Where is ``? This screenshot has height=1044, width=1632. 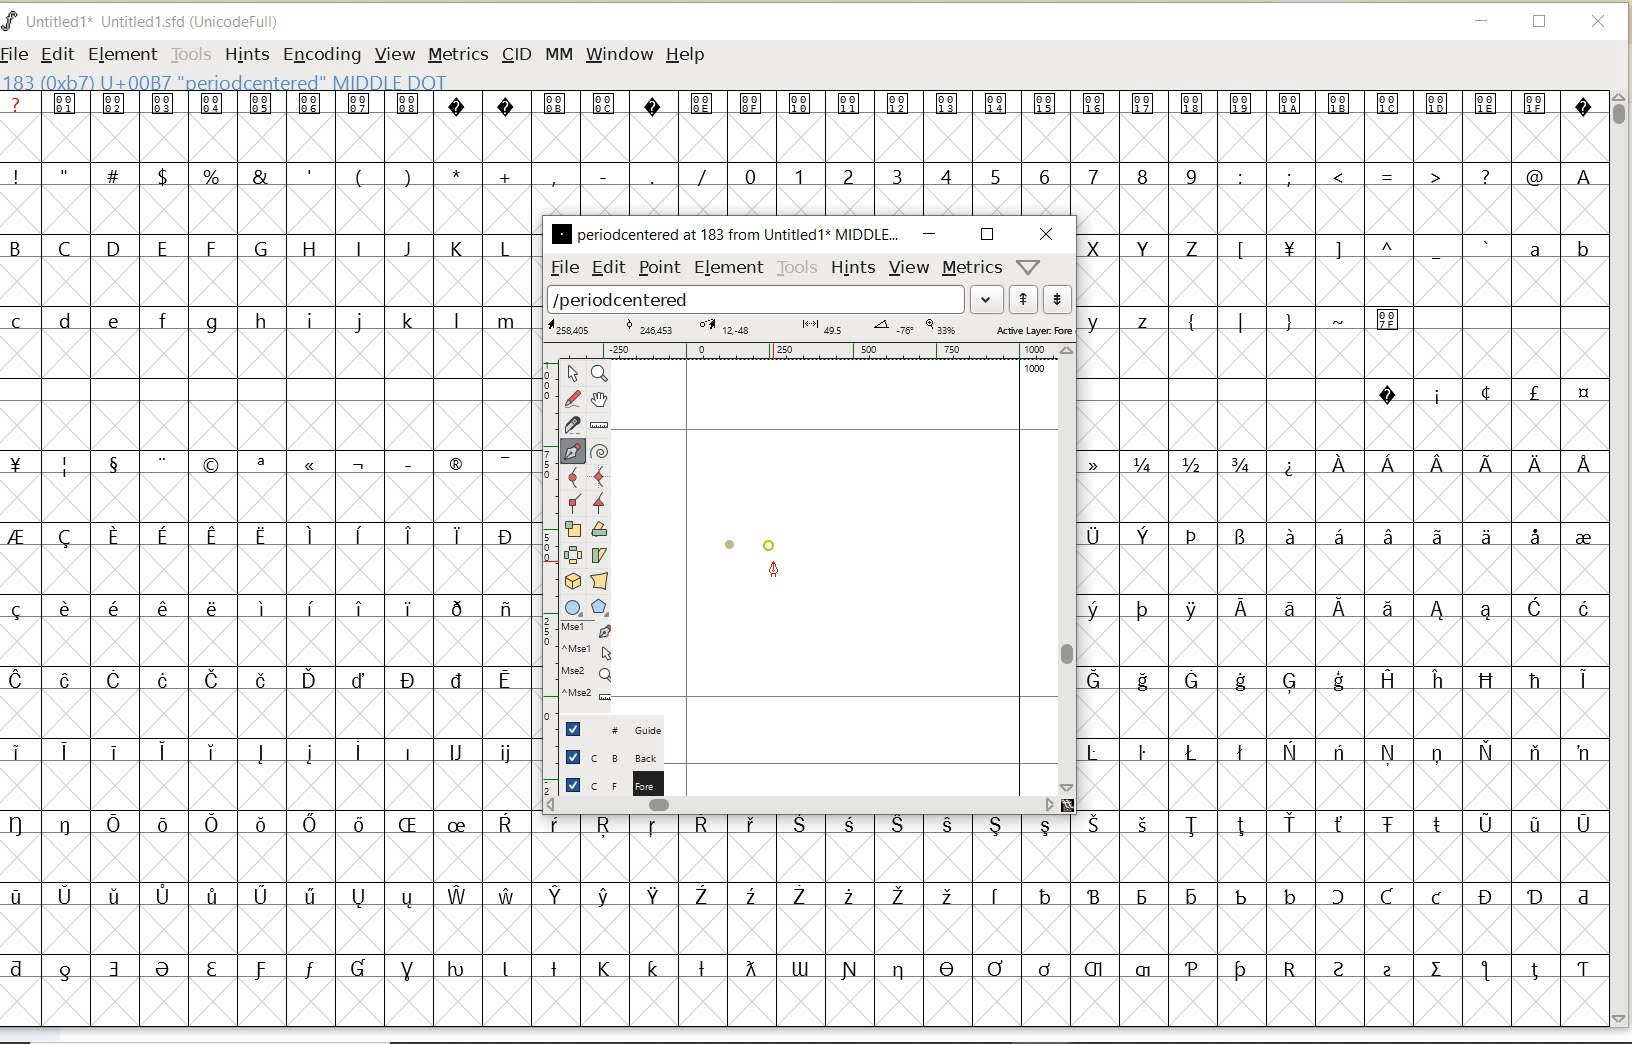  is located at coordinates (1360, 251).